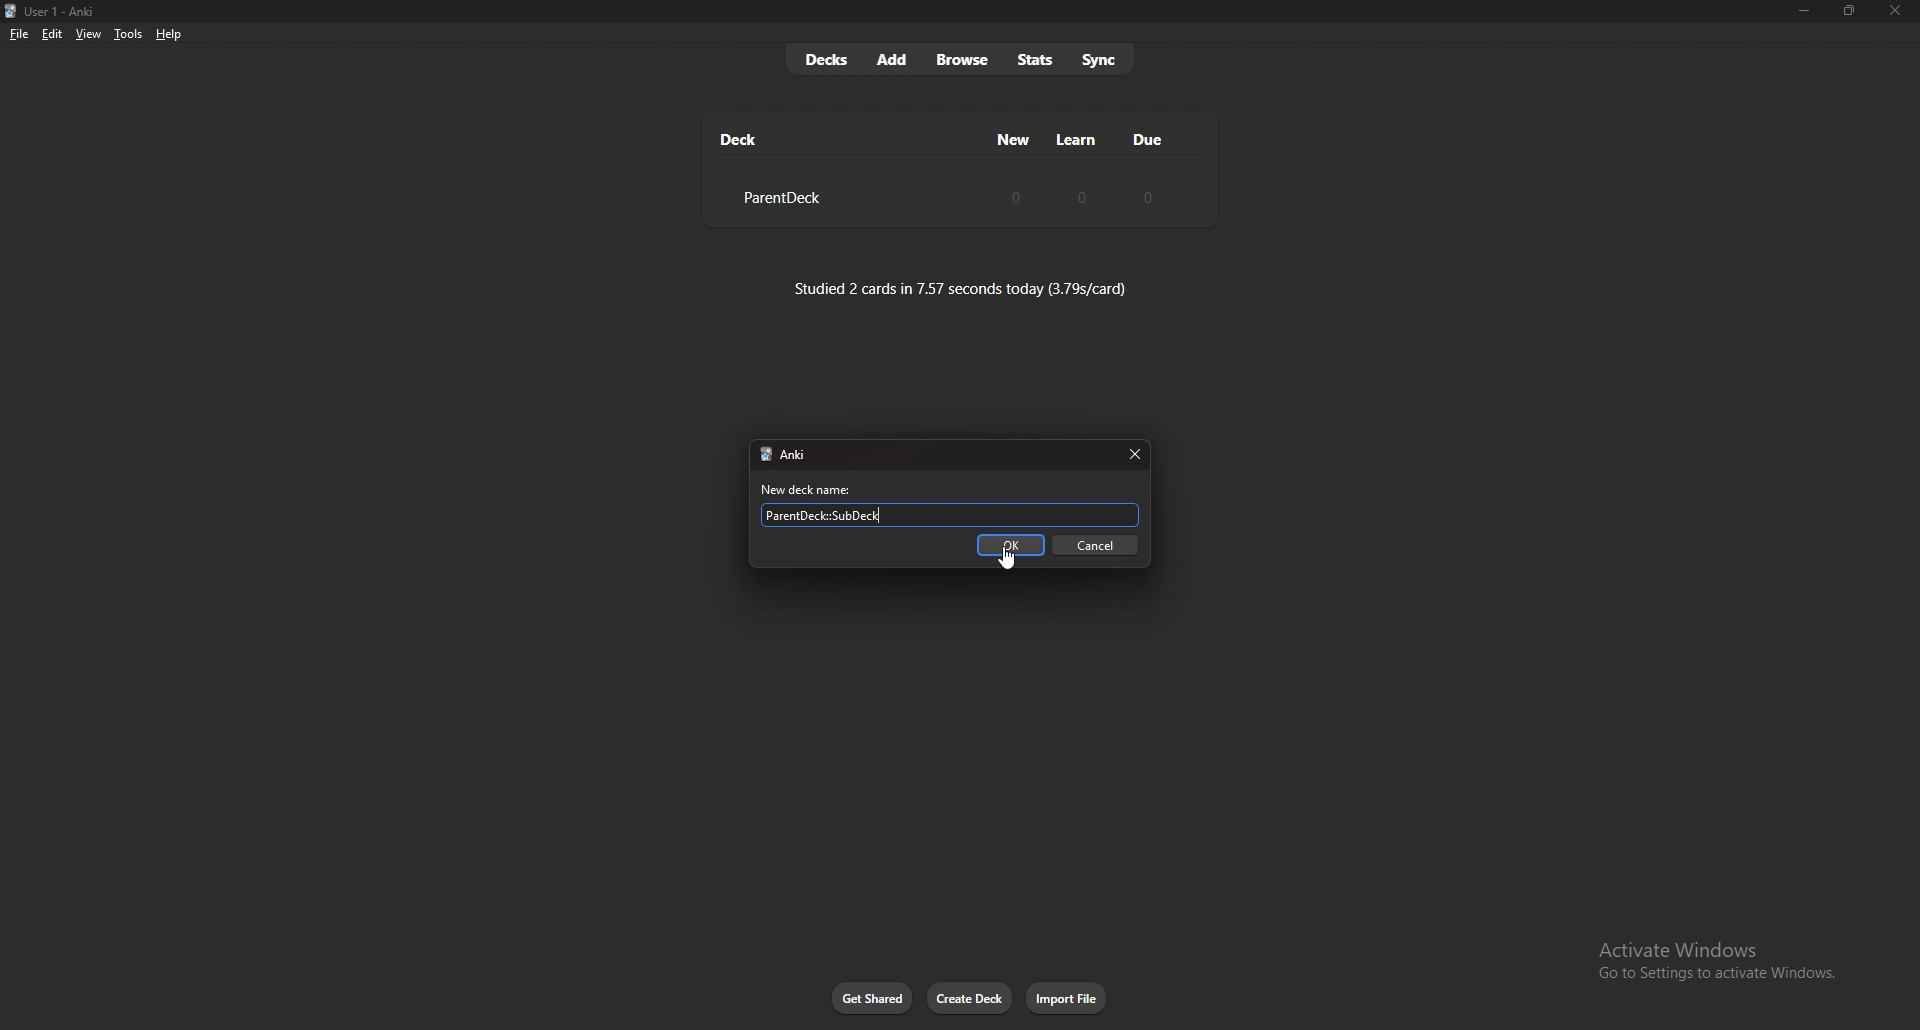 This screenshot has height=1030, width=1920. I want to click on help, so click(168, 35).